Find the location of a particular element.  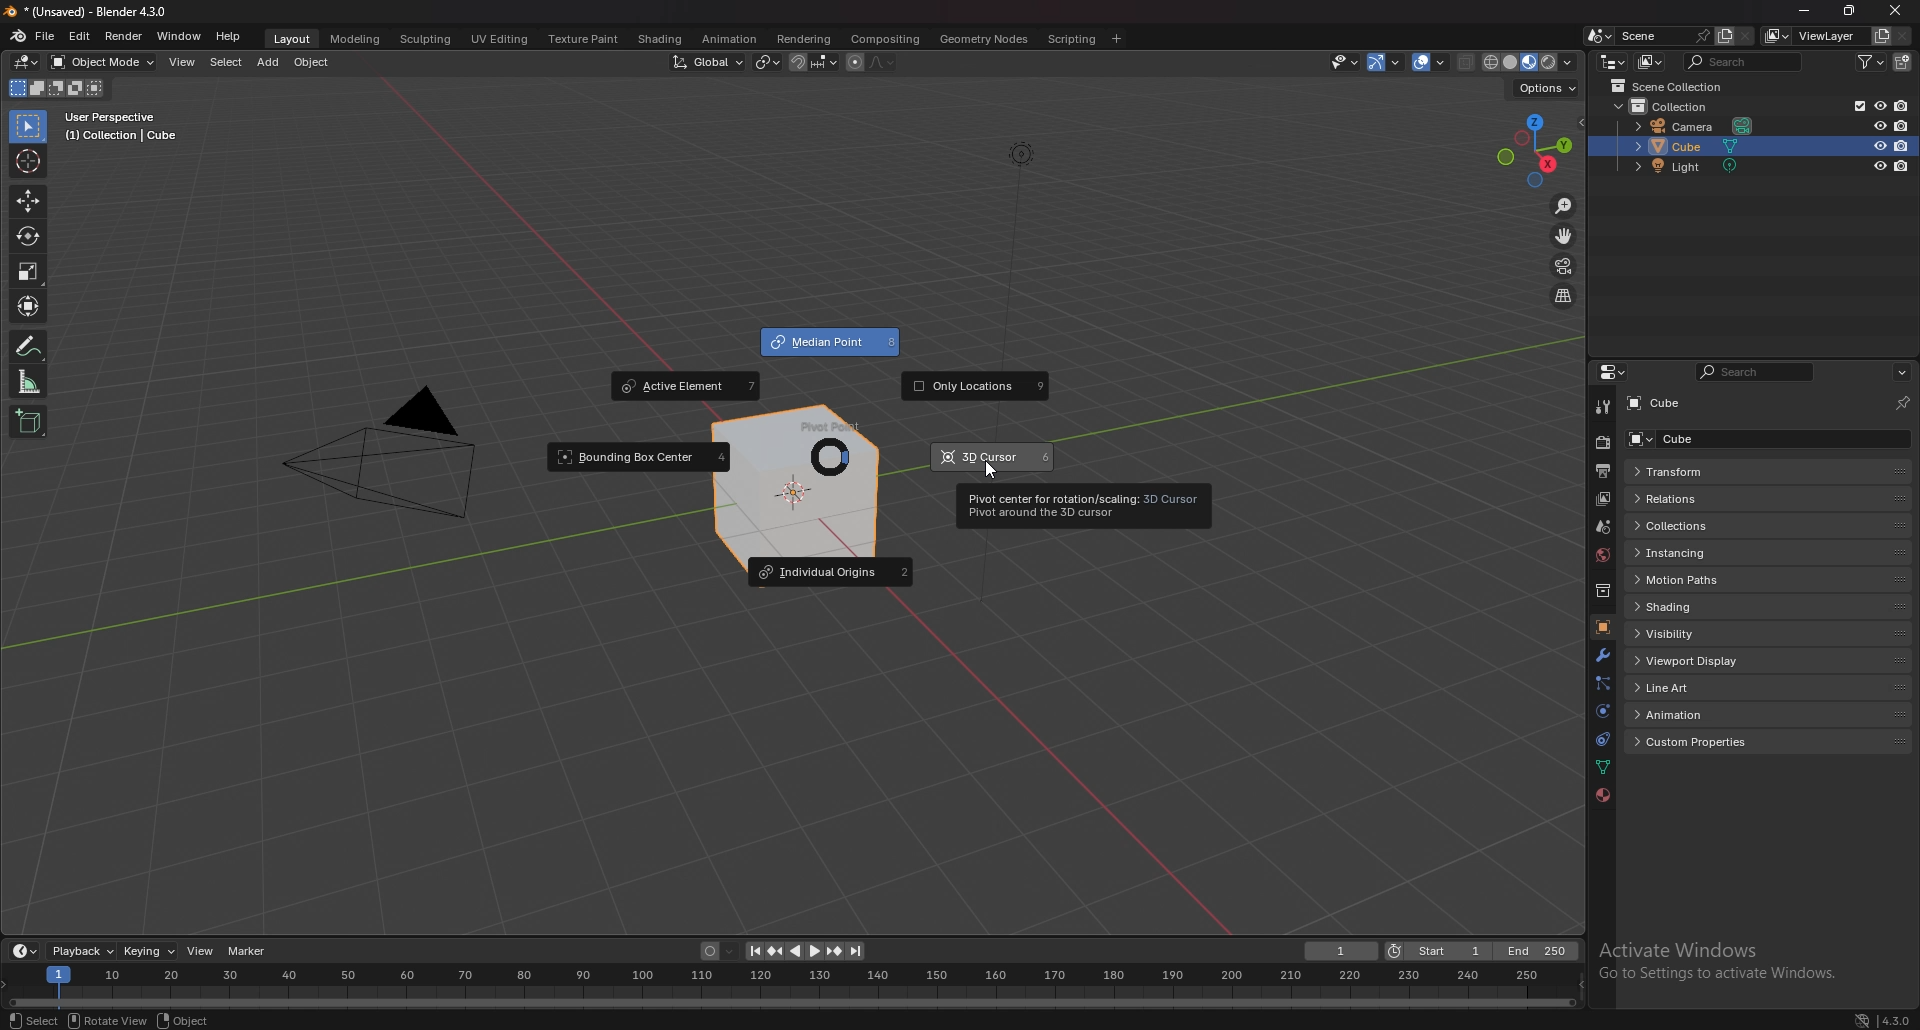

add viewlayer is located at coordinates (1880, 36).